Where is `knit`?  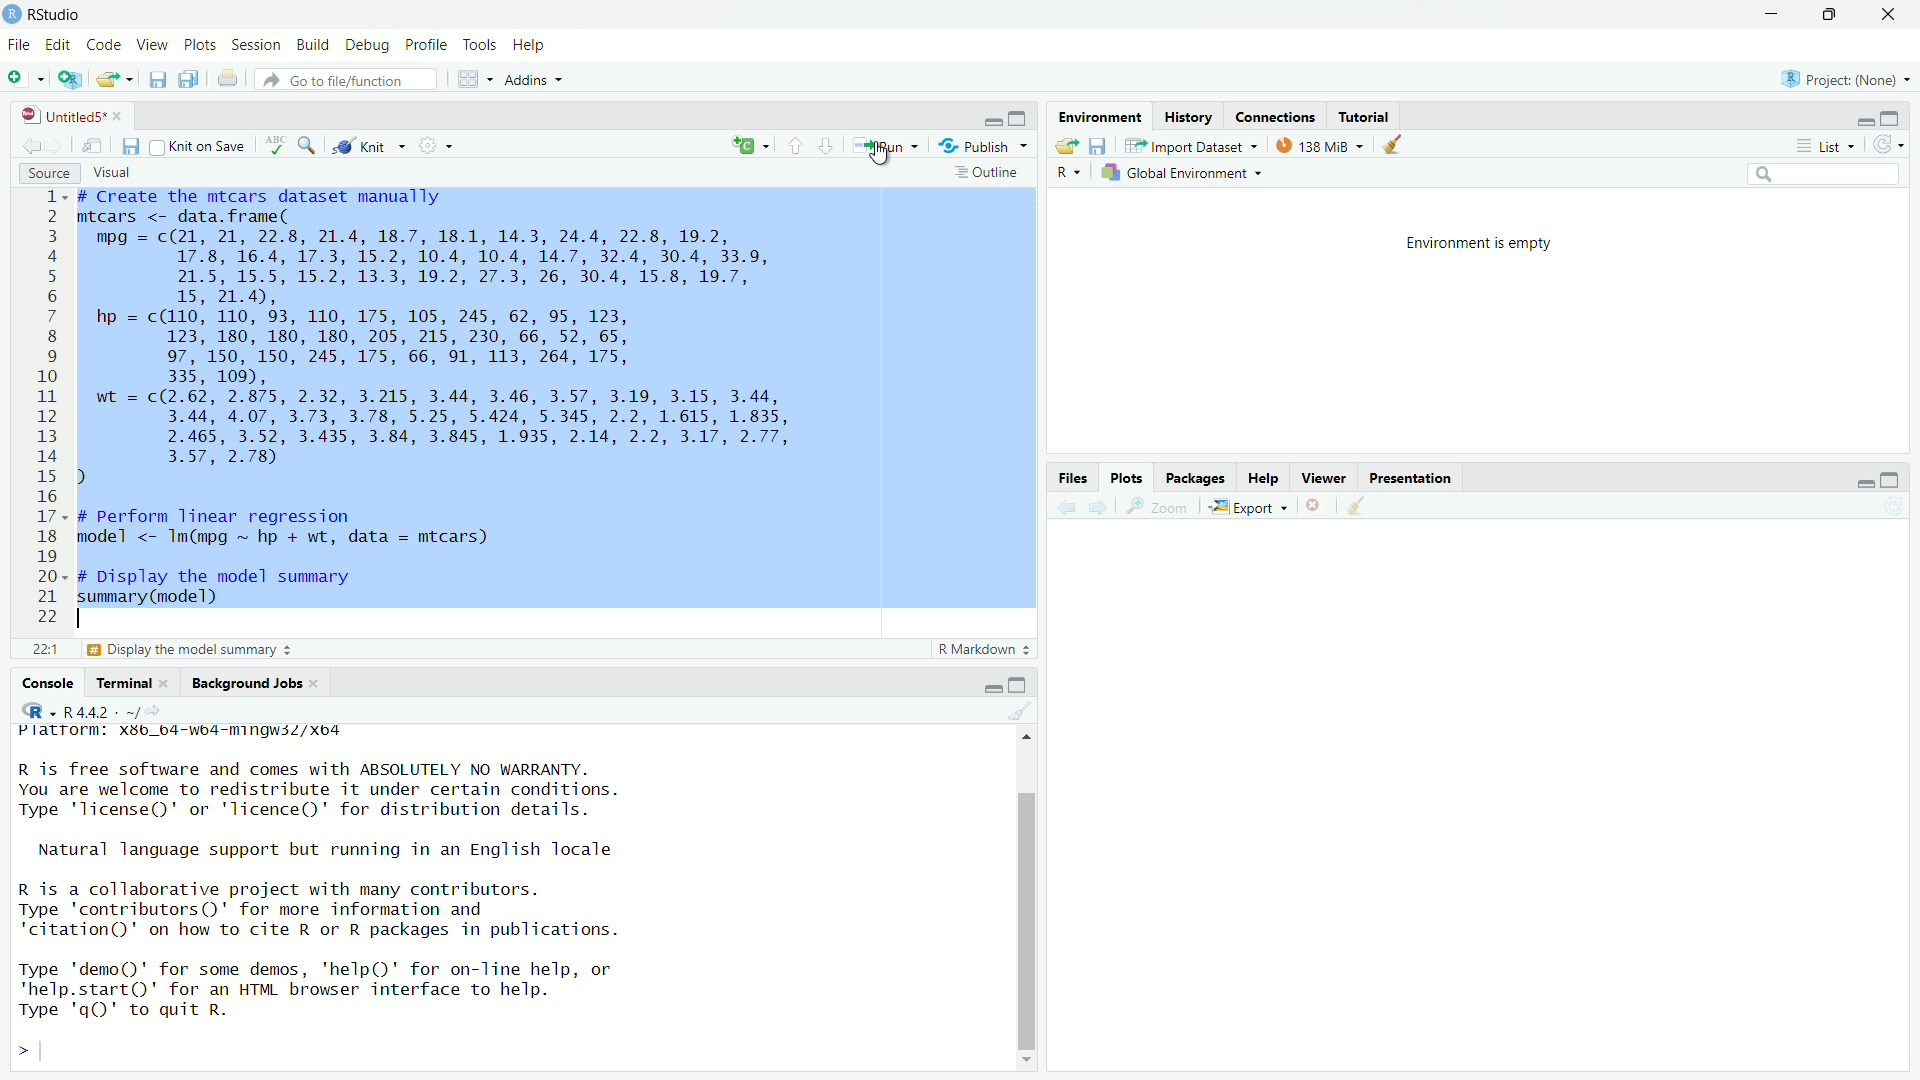
knit is located at coordinates (364, 147).